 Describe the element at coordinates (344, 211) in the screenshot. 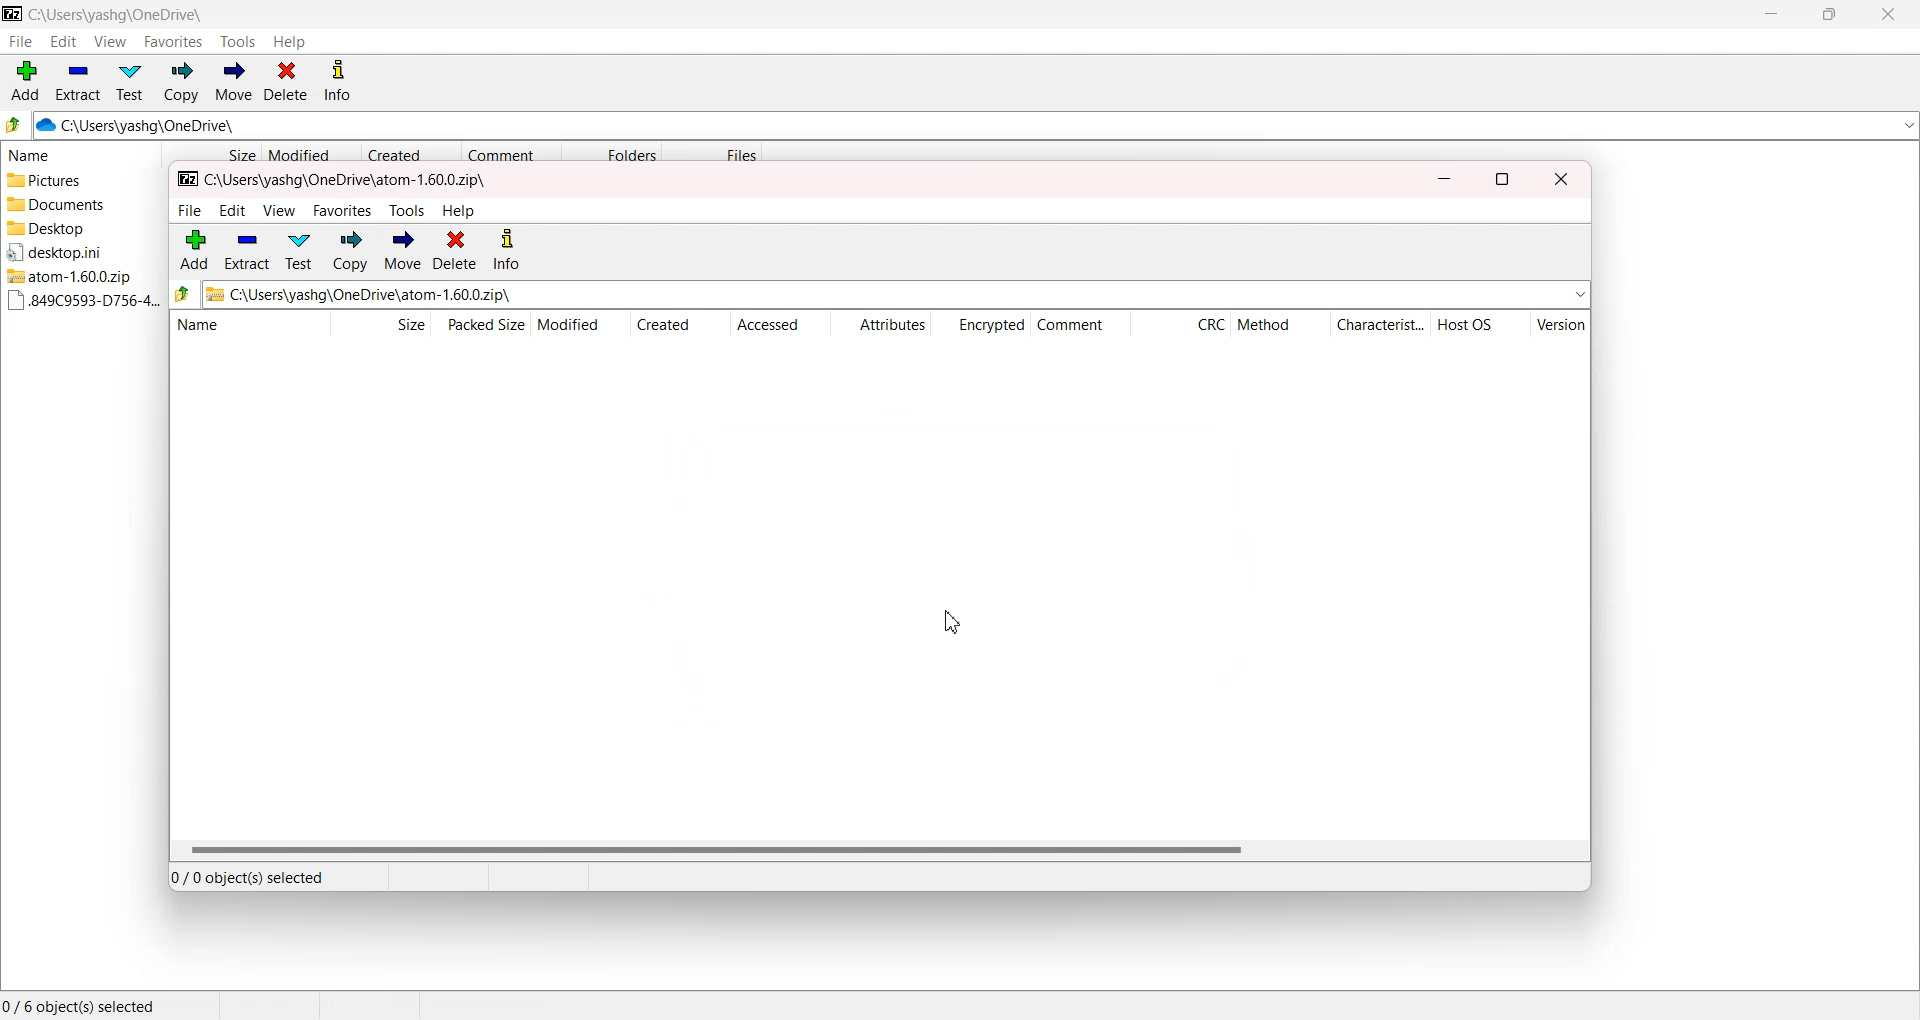

I see `favorites` at that location.